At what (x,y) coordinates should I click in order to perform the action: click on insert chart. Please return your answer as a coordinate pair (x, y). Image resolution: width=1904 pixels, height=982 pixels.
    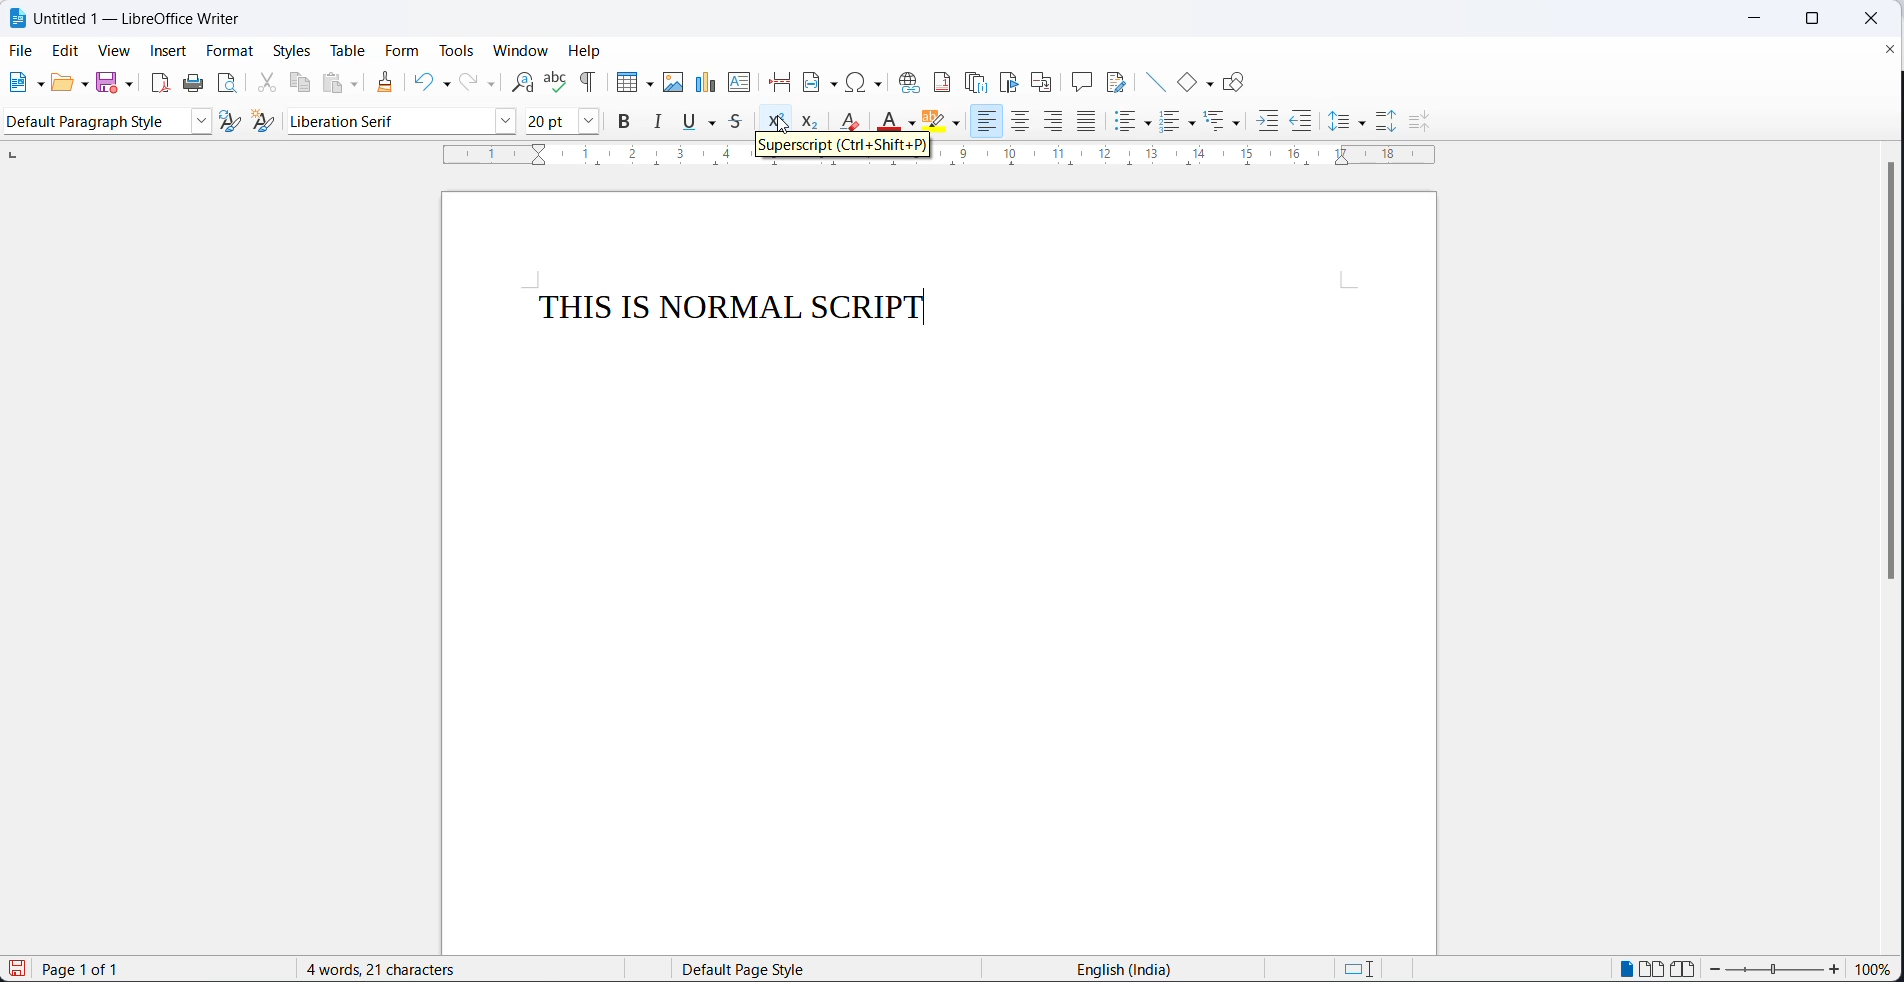
    Looking at the image, I should click on (705, 81).